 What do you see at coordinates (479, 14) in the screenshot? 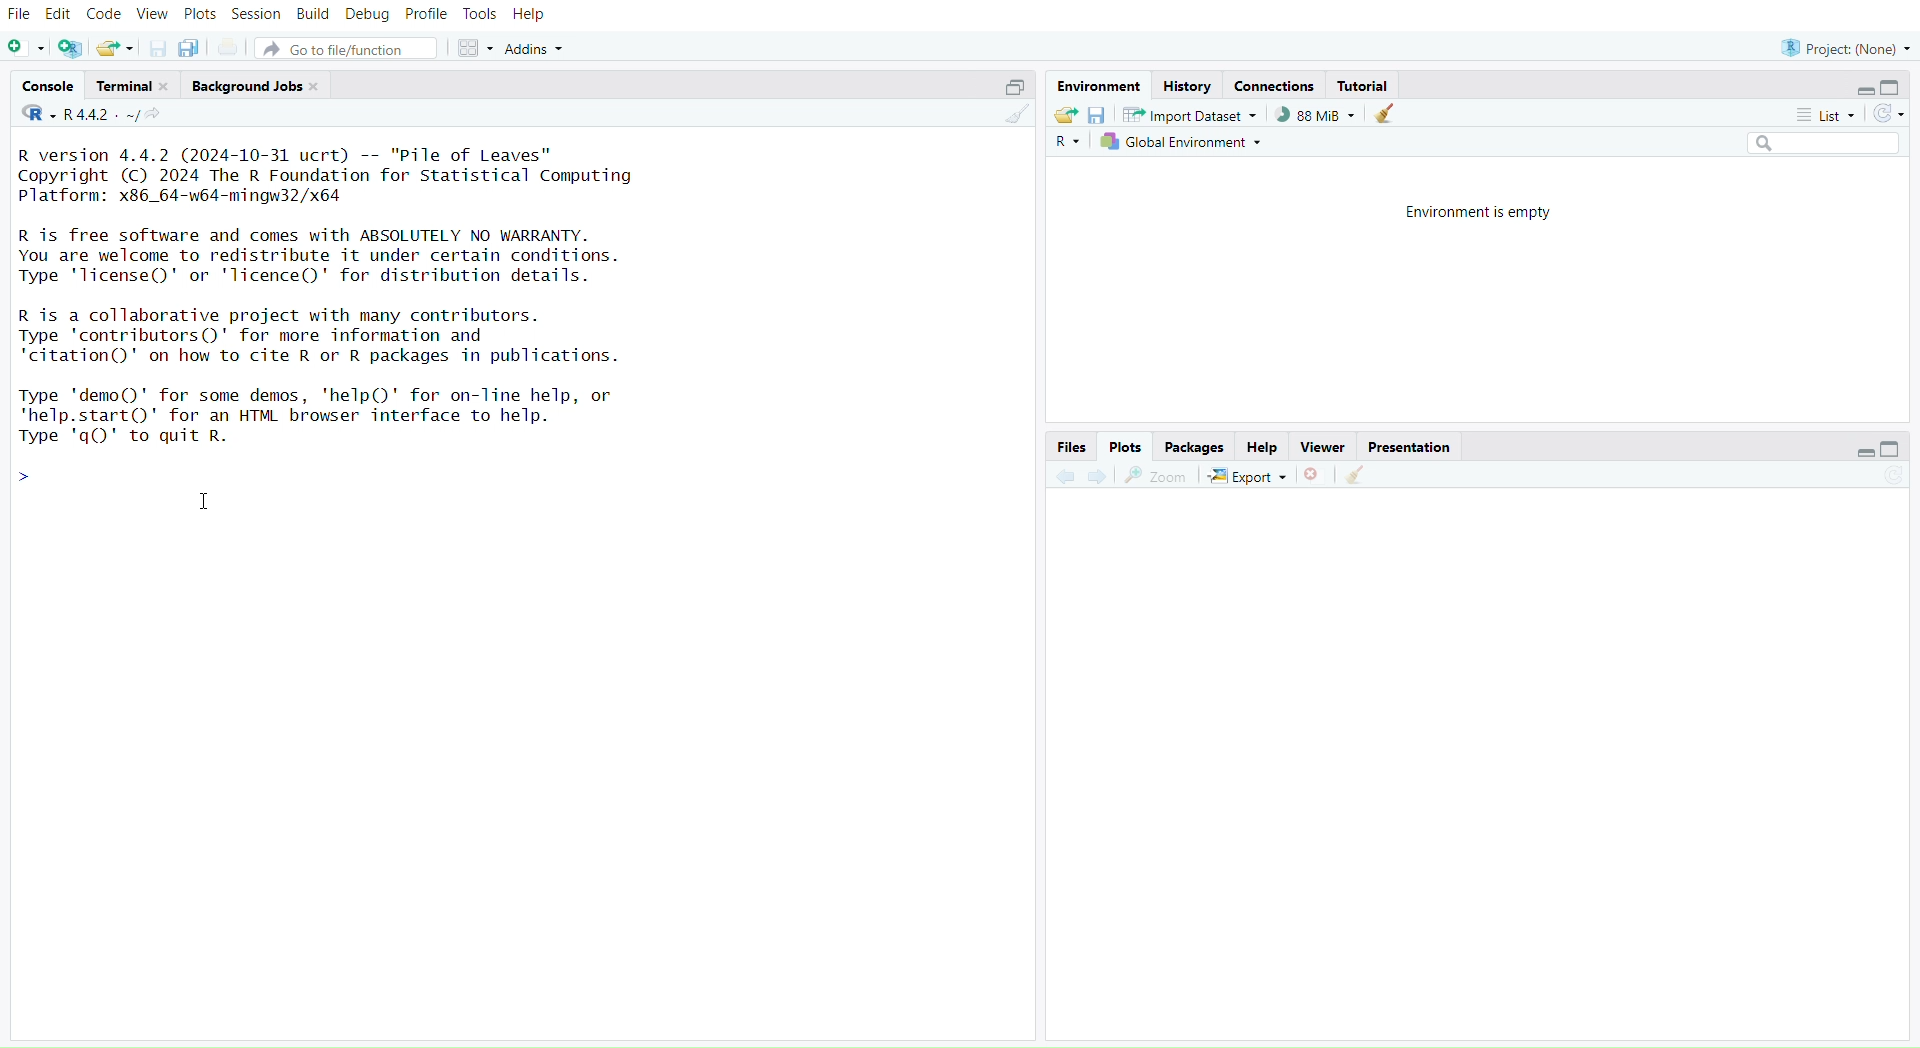
I see `tools` at bounding box center [479, 14].